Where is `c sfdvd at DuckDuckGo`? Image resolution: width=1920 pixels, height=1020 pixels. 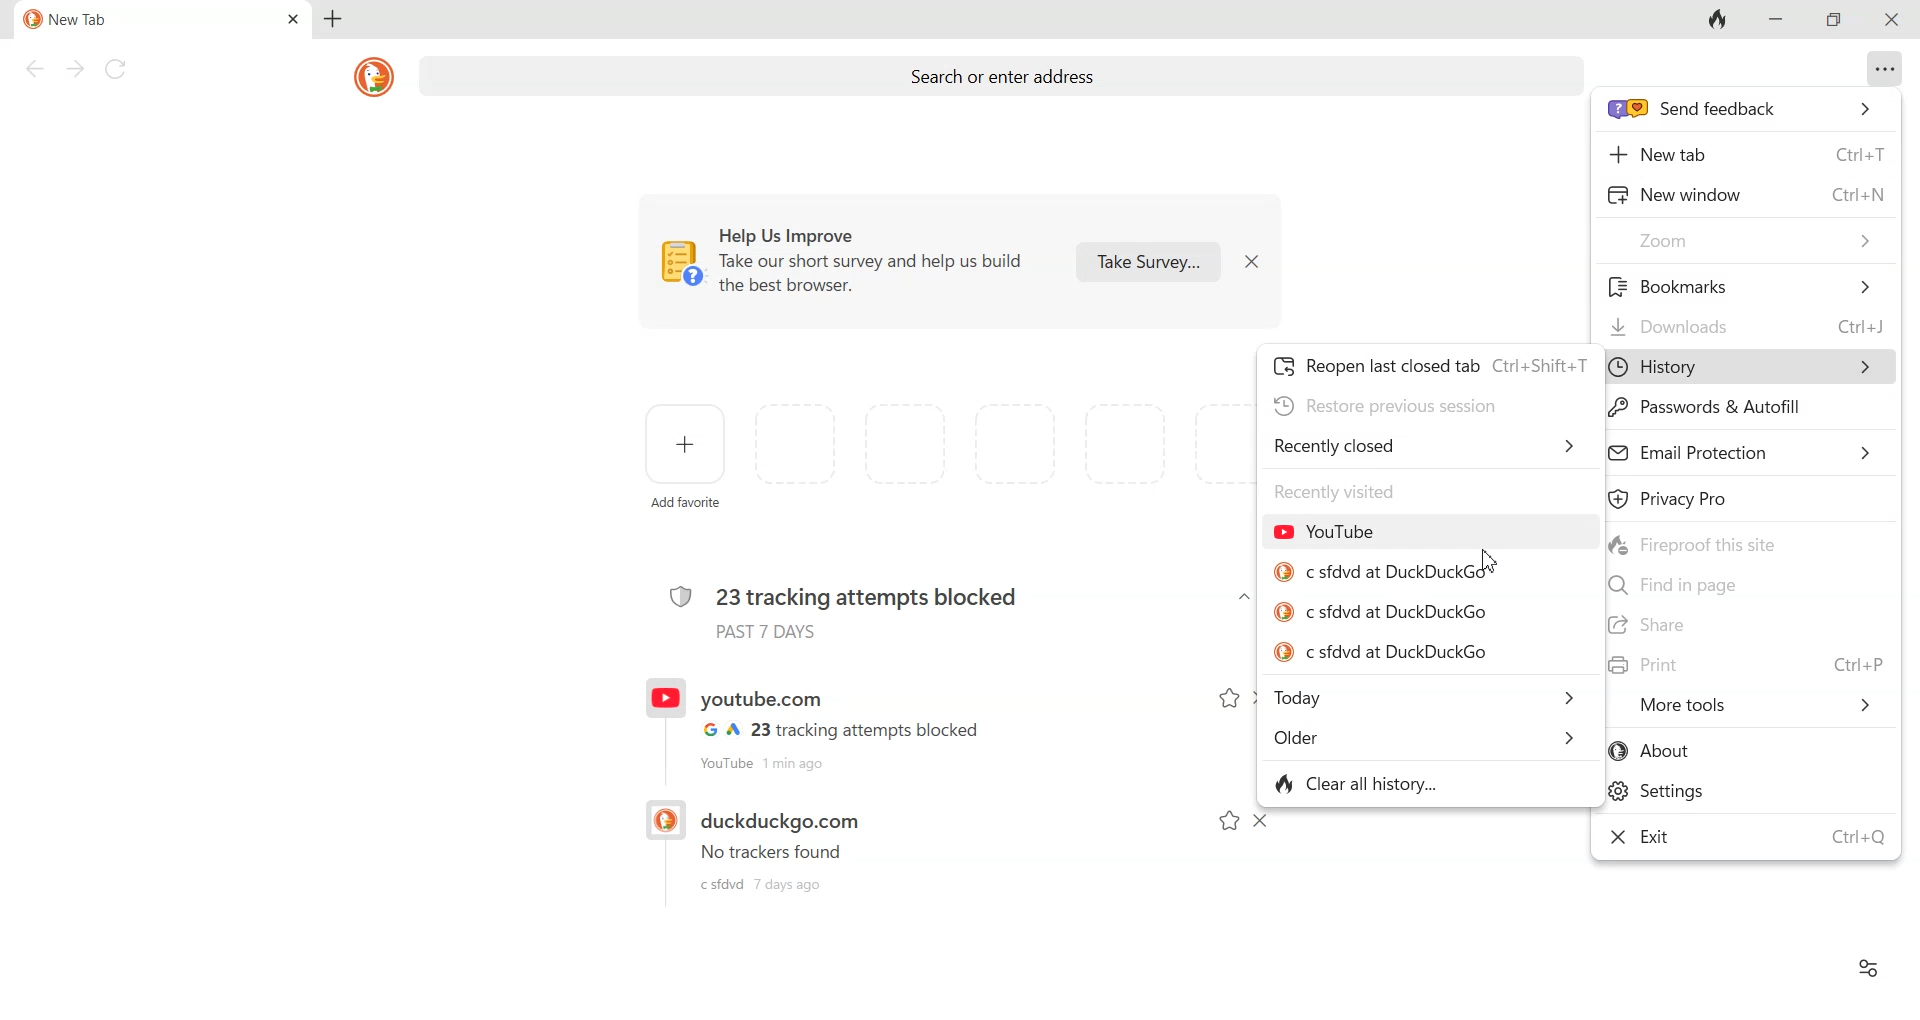 c sfdvd at DuckDuckGo is located at coordinates (1382, 652).